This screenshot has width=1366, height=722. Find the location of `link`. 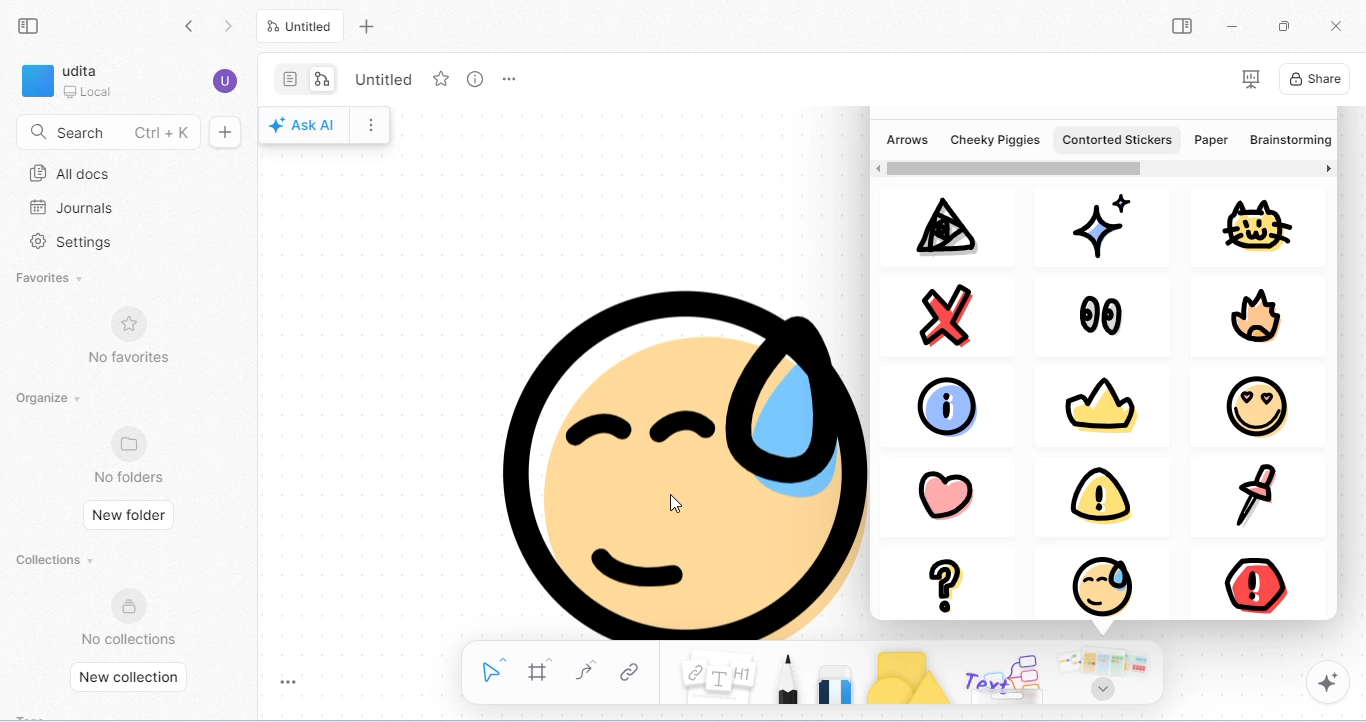

link is located at coordinates (634, 671).